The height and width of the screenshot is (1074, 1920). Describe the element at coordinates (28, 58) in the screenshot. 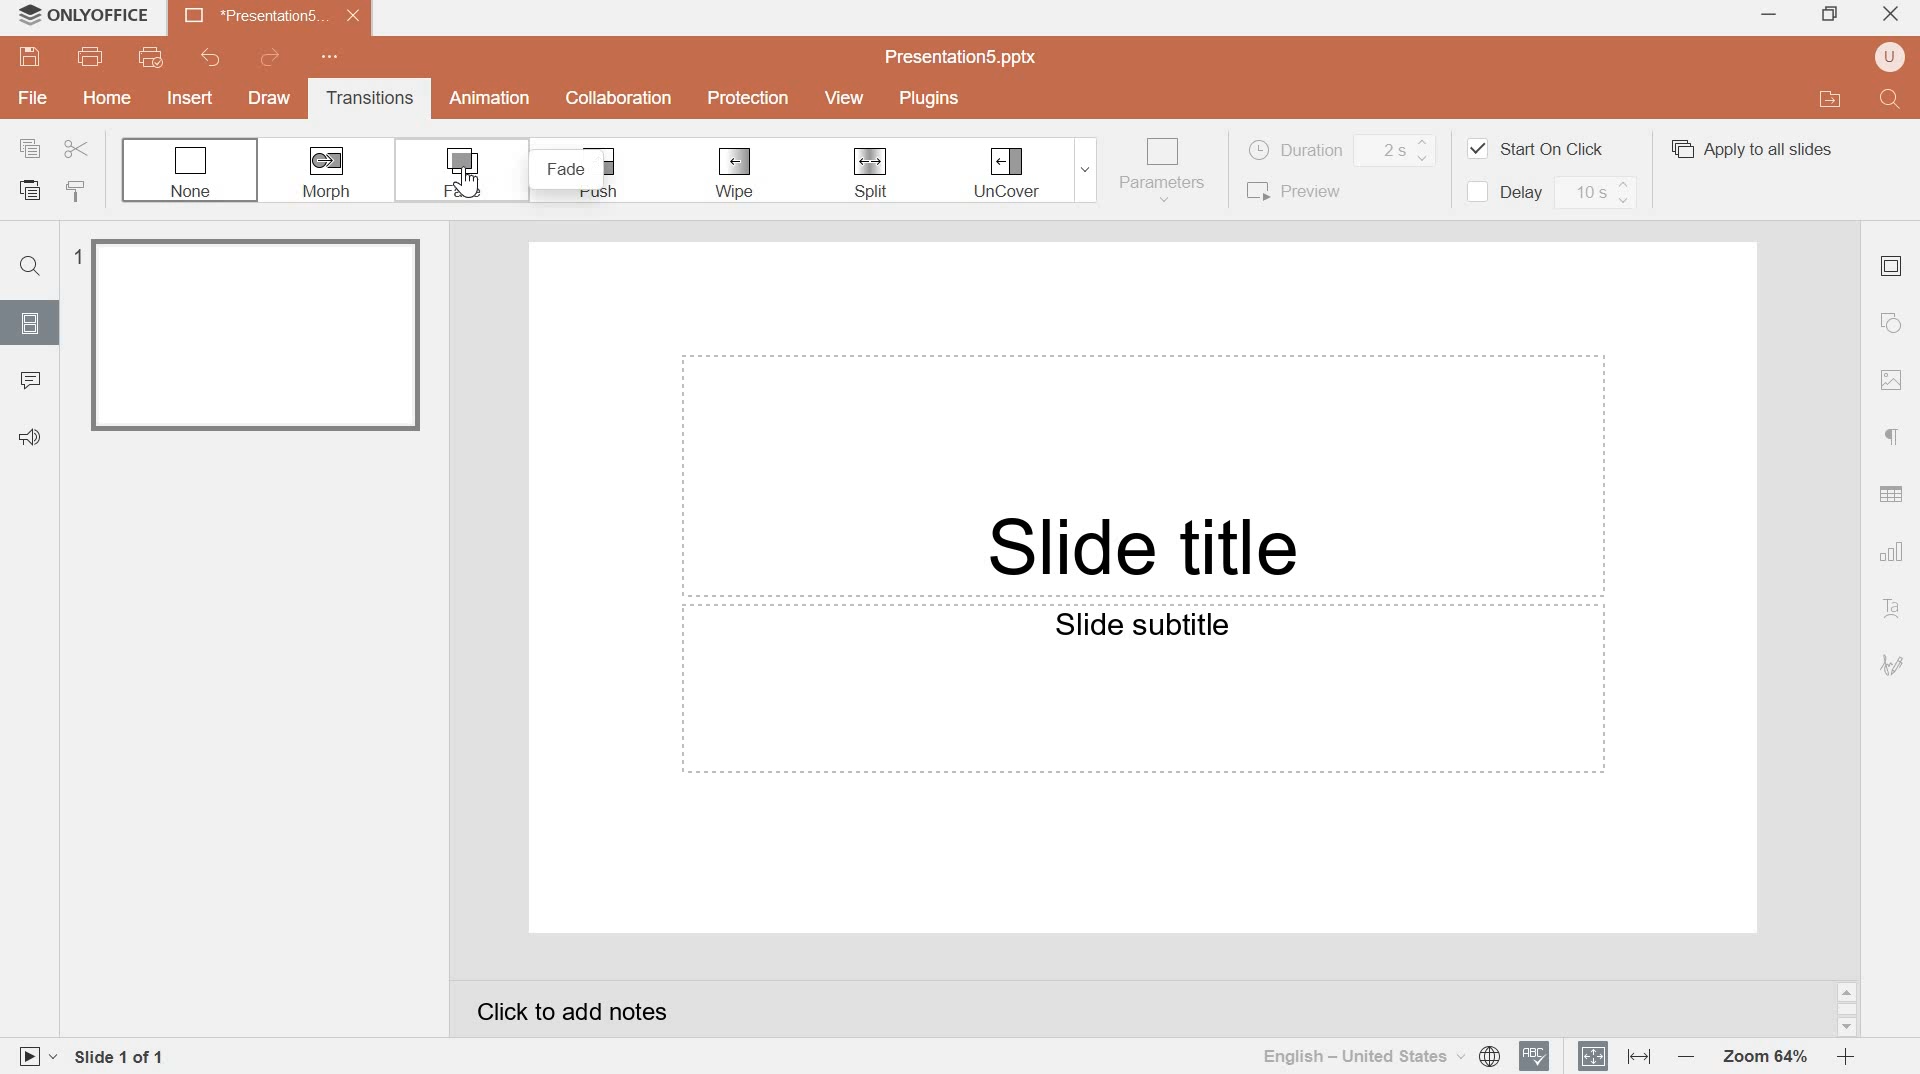

I see `Save` at that location.